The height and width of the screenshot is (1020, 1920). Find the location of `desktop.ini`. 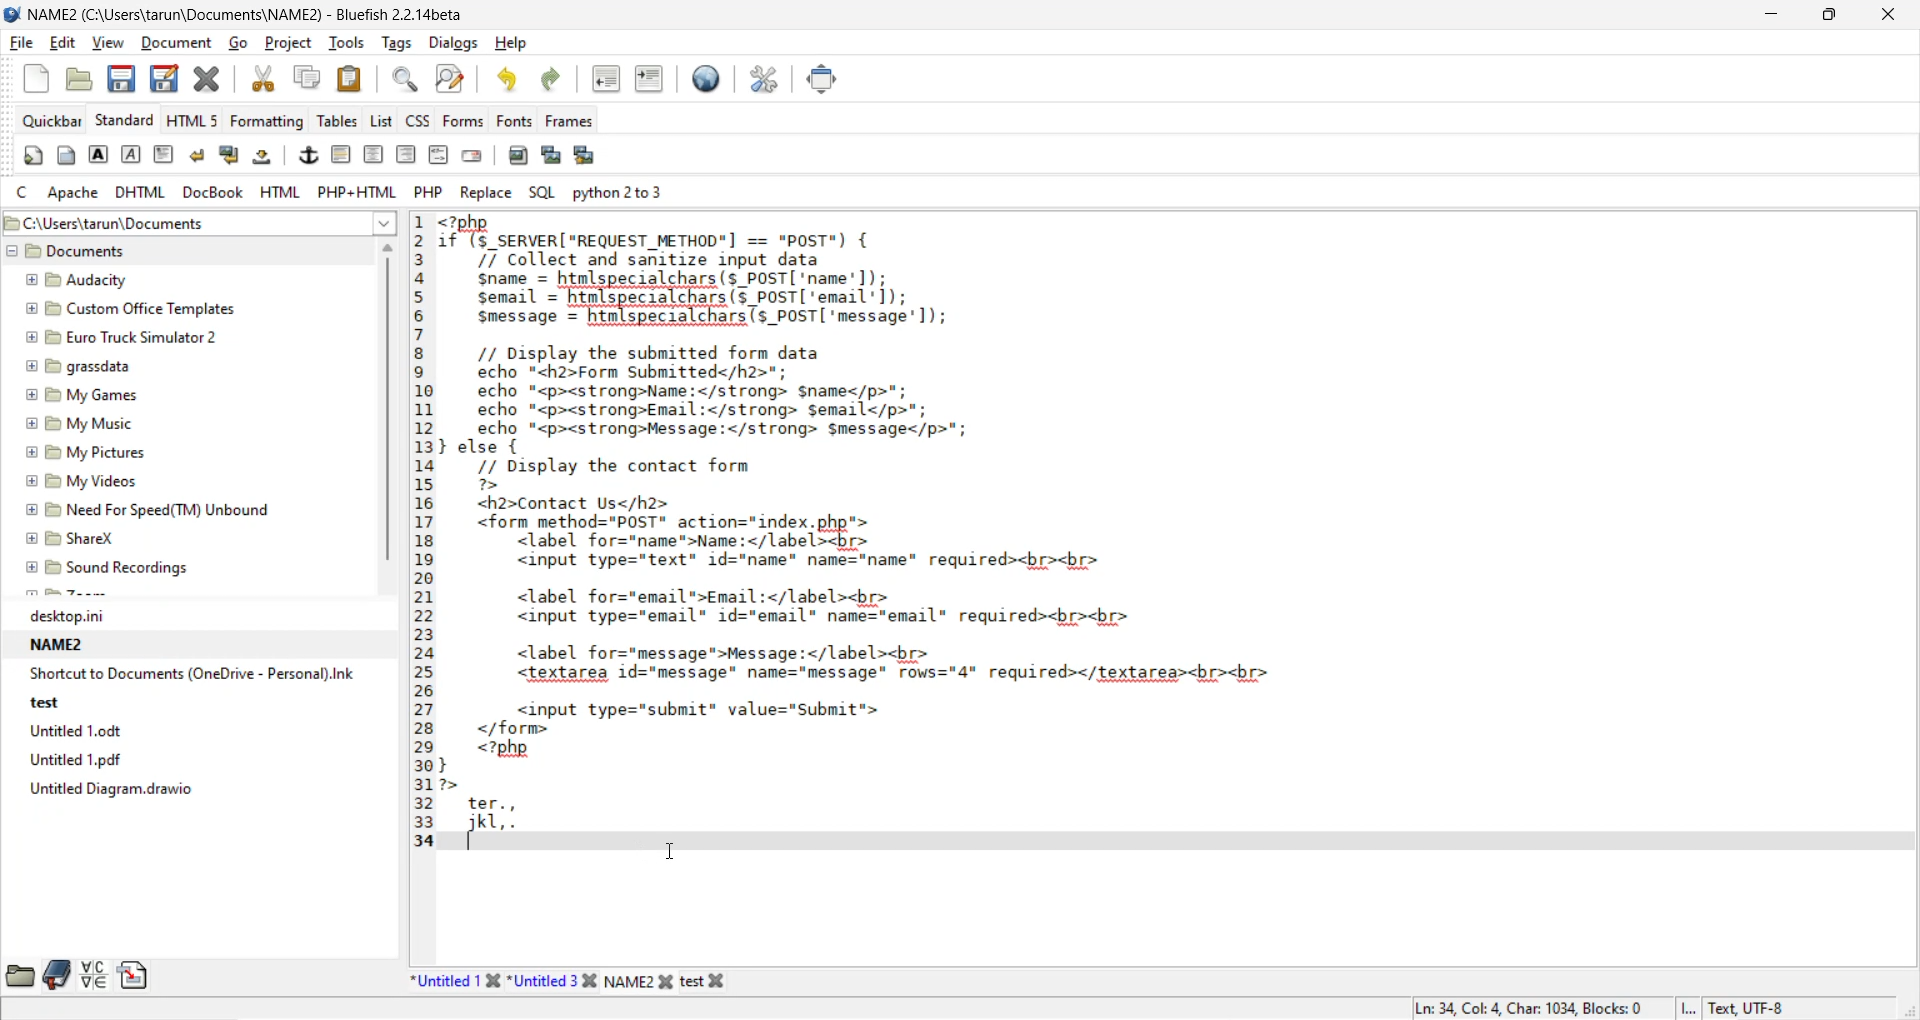

desktop.ini is located at coordinates (80, 616).